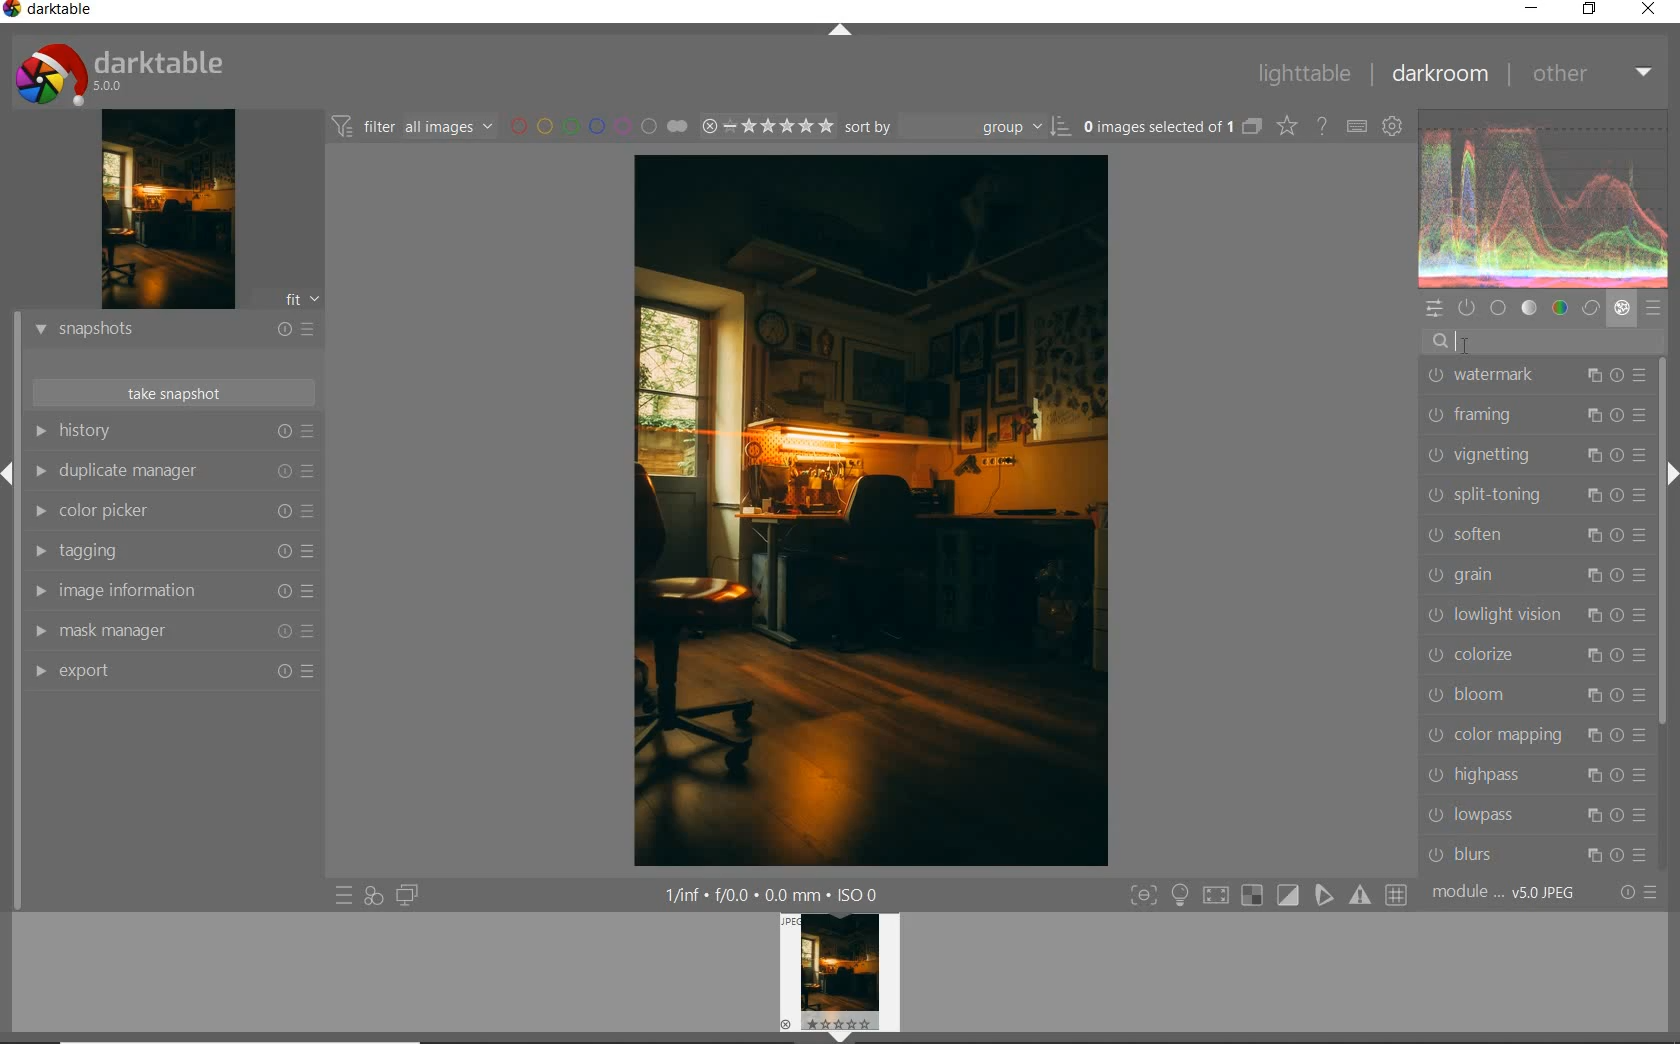 The height and width of the screenshot is (1044, 1680). What do you see at coordinates (1544, 198) in the screenshot?
I see `waveform` at bounding box center [1544, 198].